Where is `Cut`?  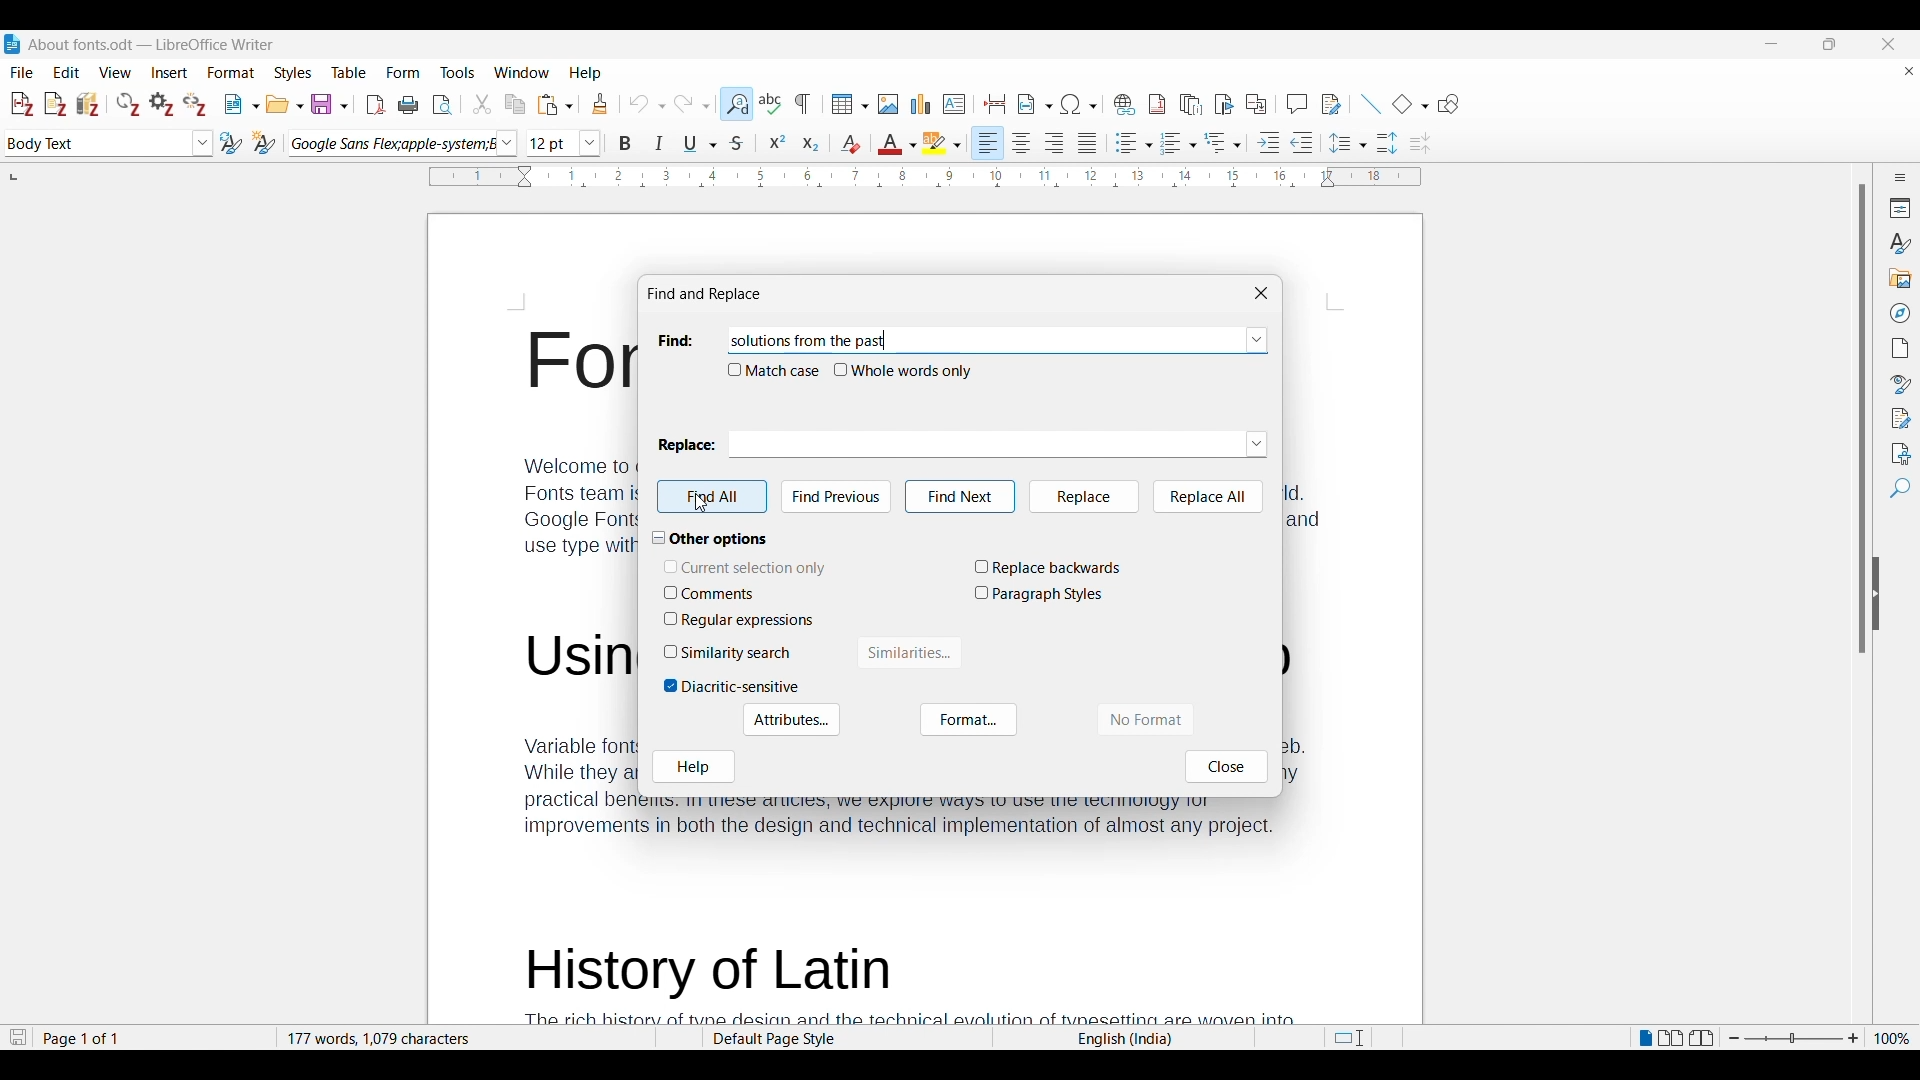 Cut is located at coordinates (481, 104).